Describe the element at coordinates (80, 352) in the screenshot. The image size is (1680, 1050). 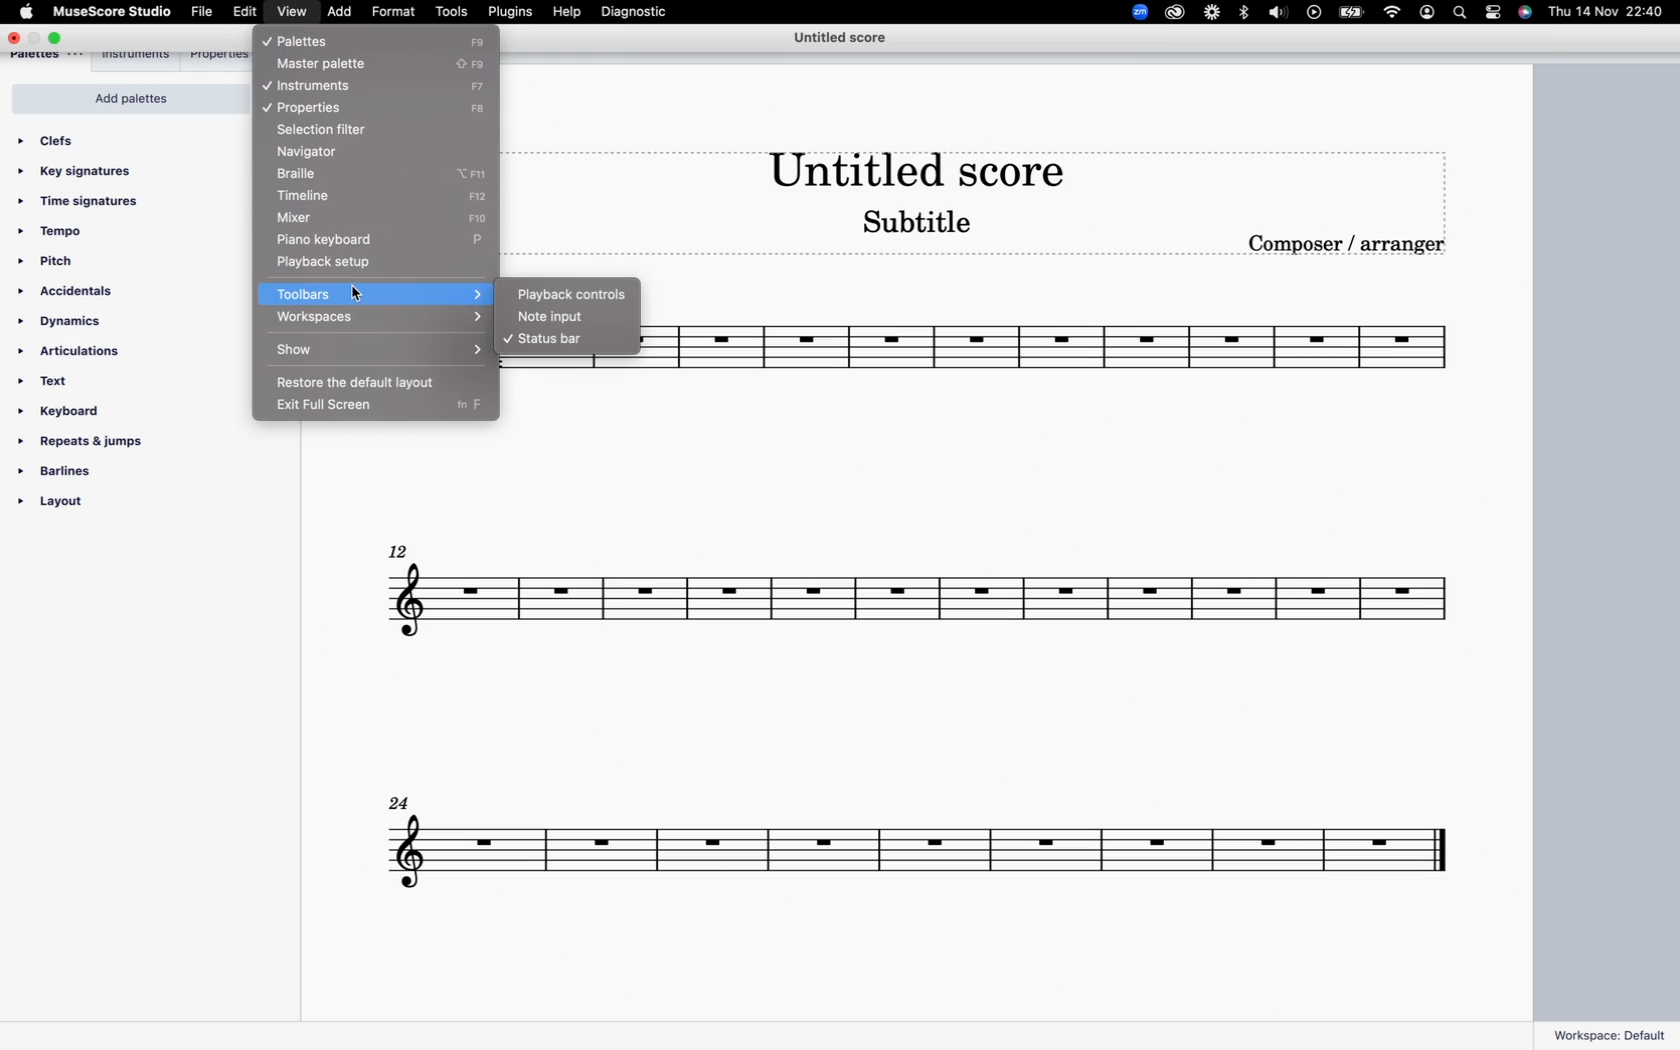
I see `articulations` at that location.